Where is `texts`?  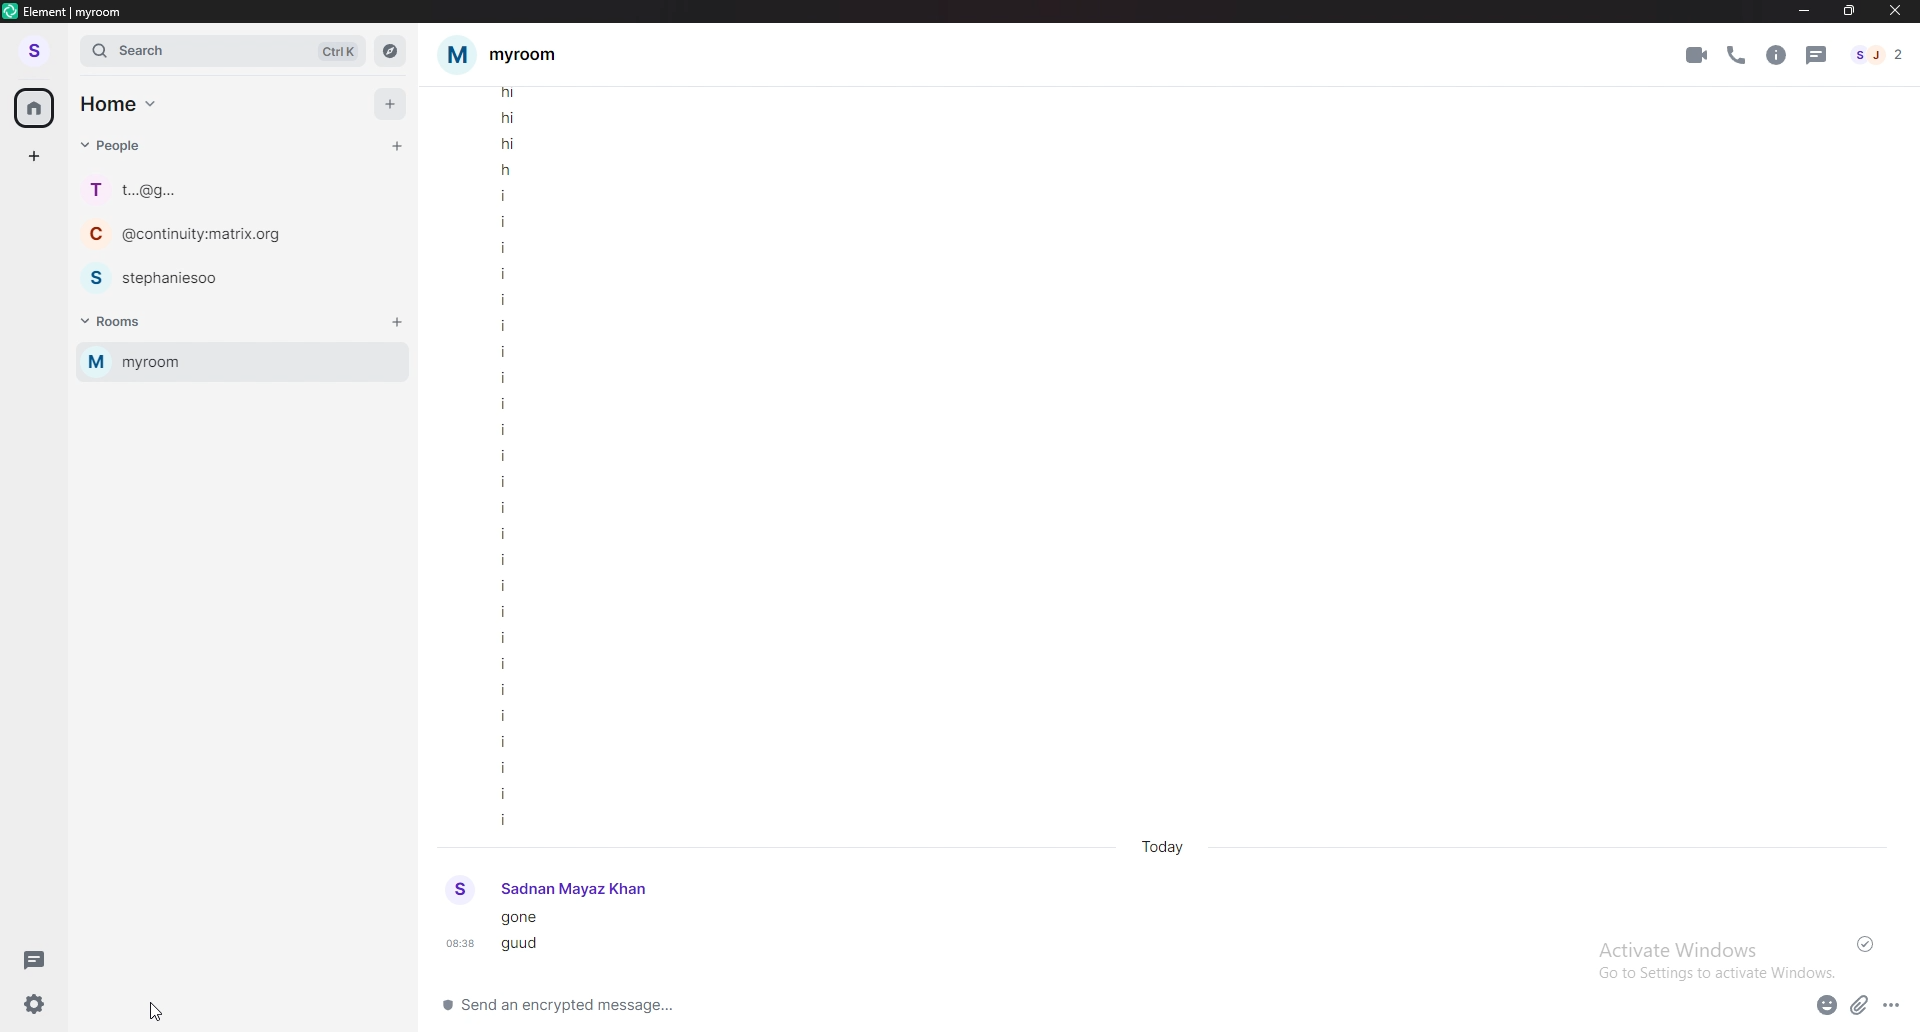 texts is located at coordinates (528, 935).